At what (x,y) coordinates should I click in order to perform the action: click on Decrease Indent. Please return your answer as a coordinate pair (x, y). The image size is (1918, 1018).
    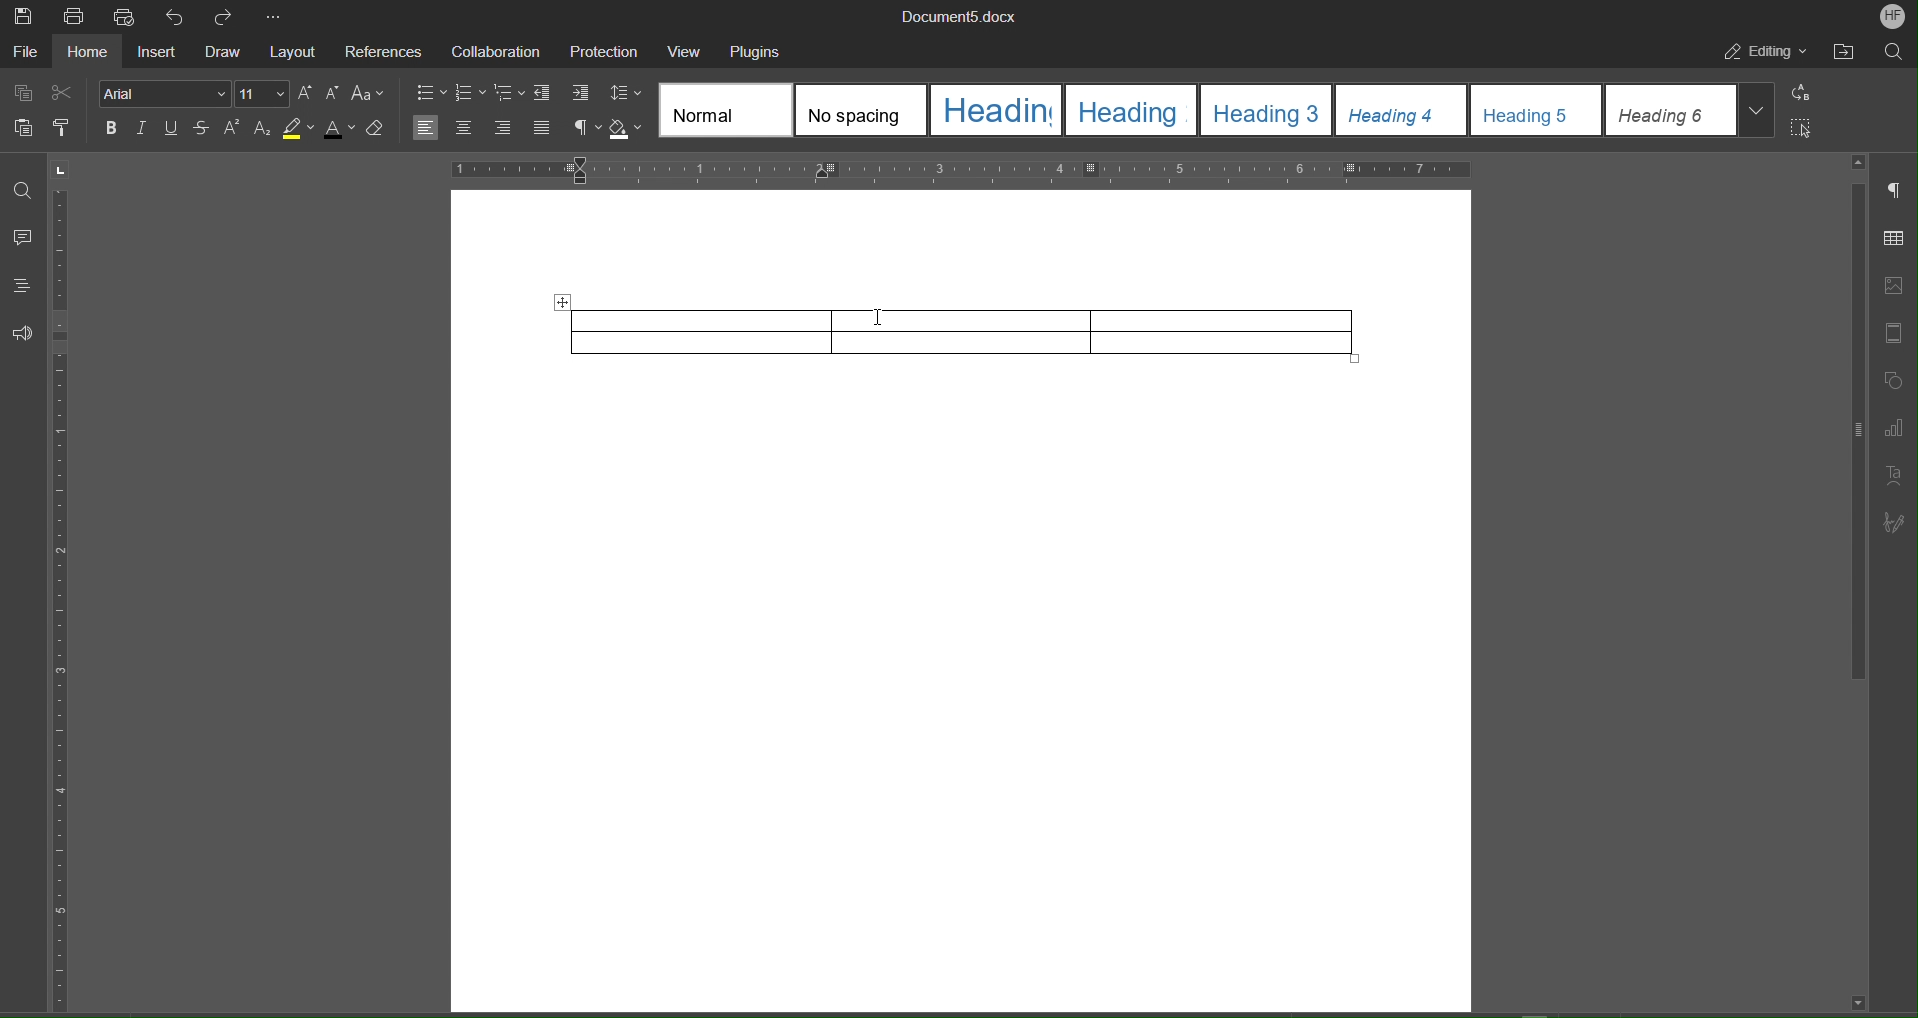
    Looking at the image, I should click on (546, 94).